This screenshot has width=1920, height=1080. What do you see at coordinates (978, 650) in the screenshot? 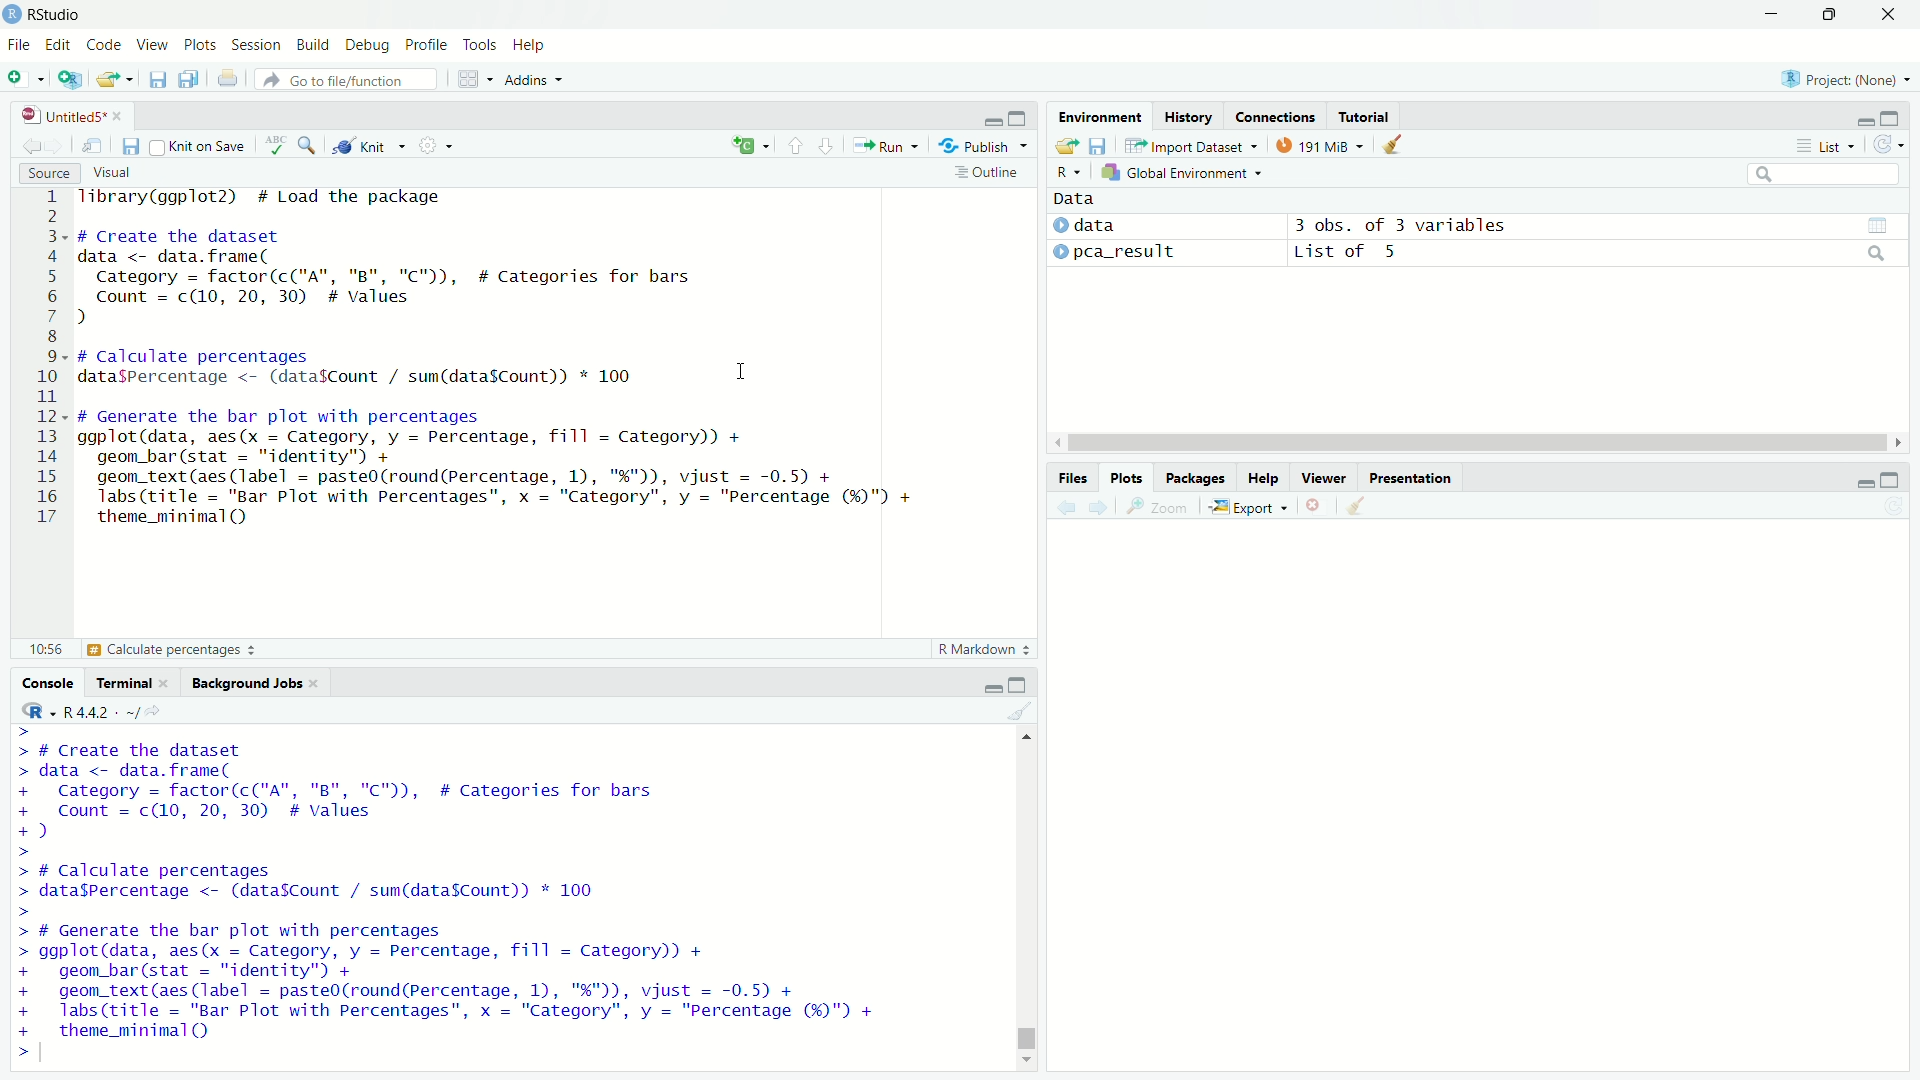
I see `R markdown` at bounding box center [978, 650].